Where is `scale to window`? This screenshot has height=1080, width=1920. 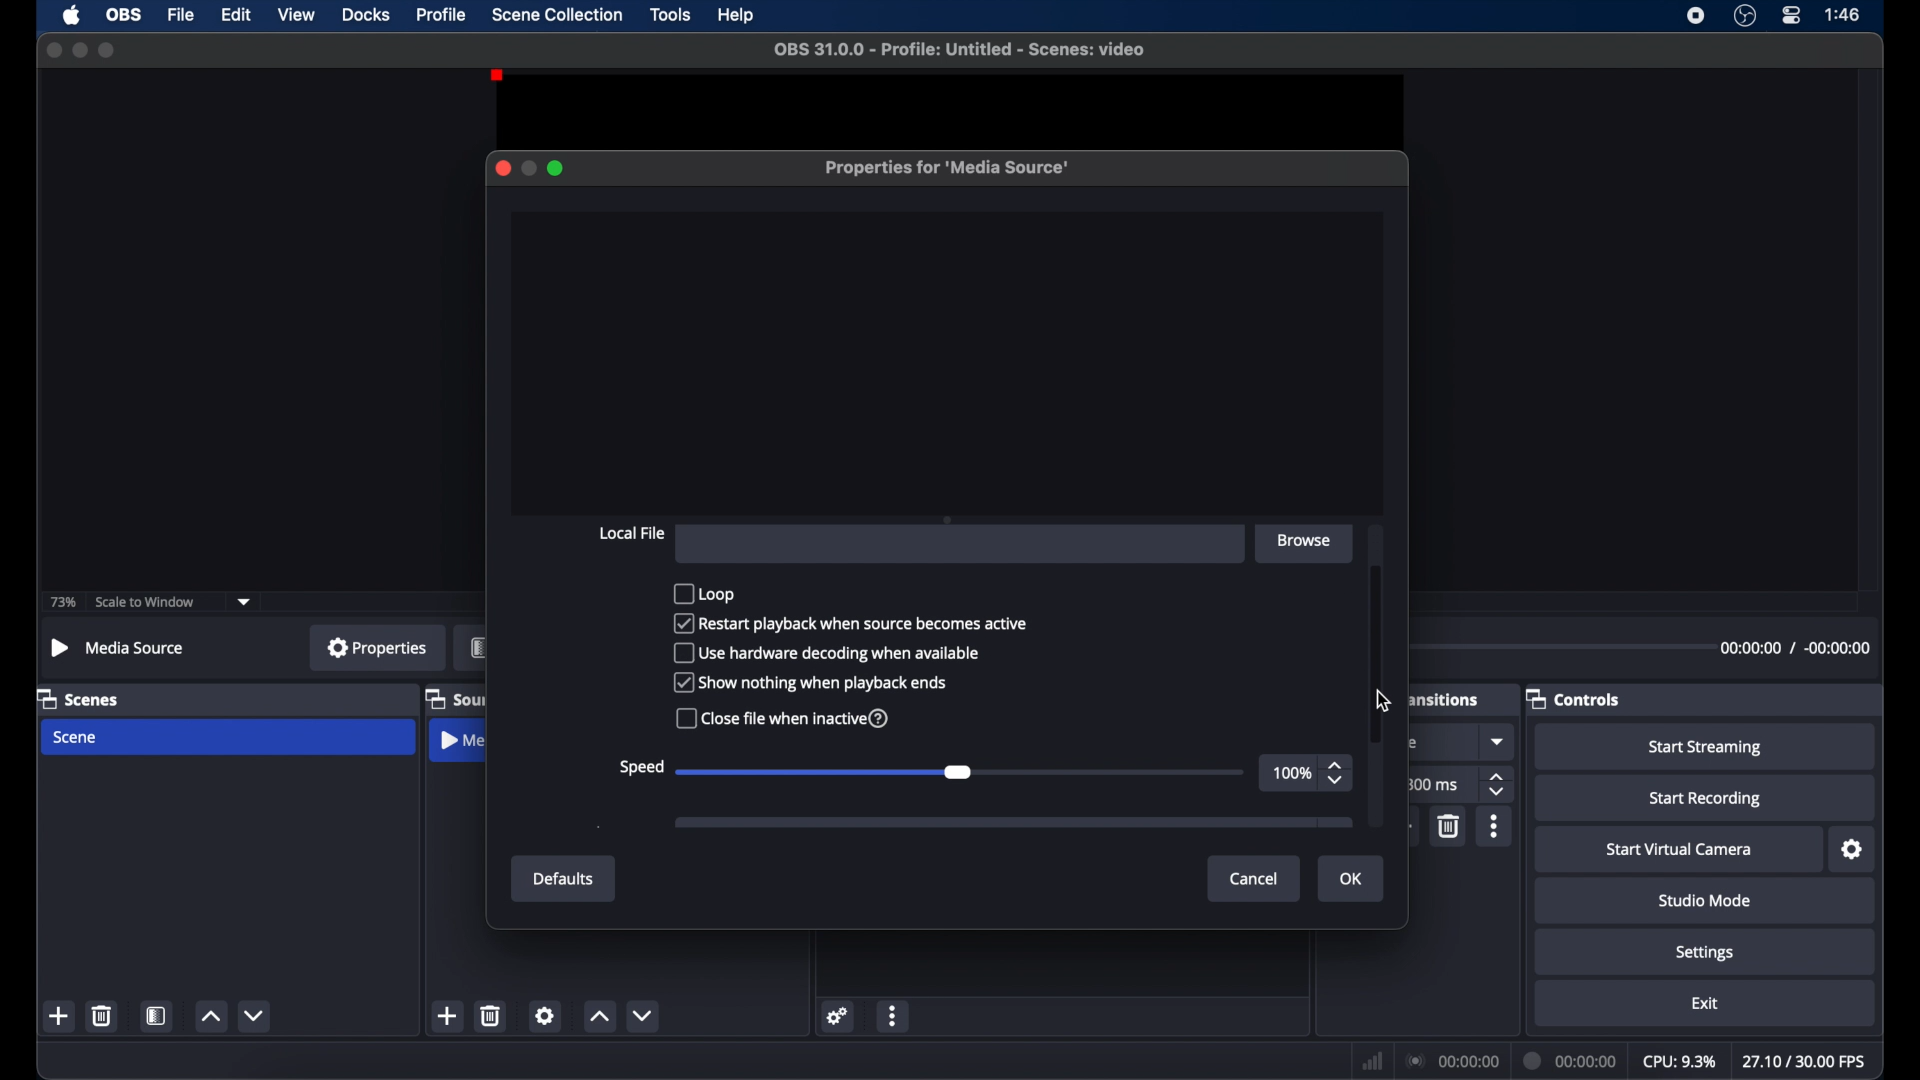
scale to window is located at coordinates (145, 602).